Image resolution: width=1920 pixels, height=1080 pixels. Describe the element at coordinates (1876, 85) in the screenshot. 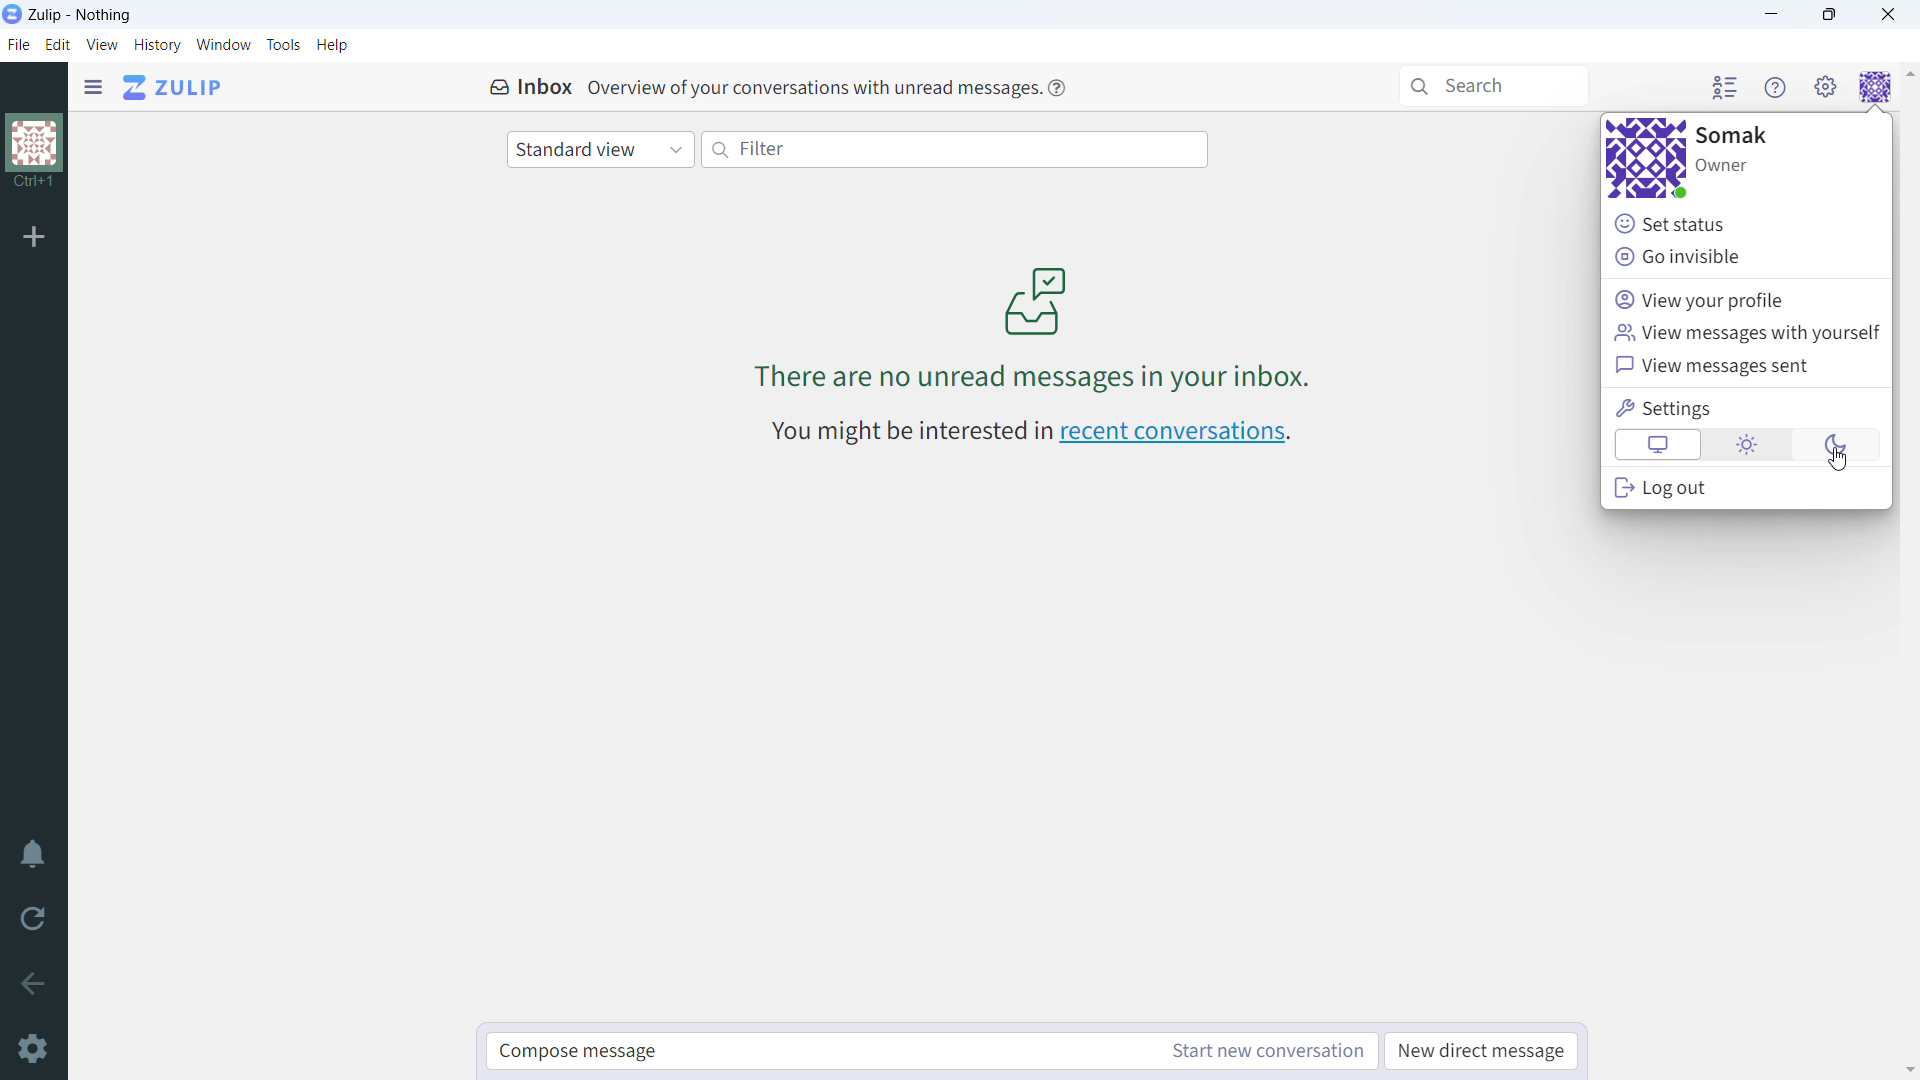

I see `personal menu` at that location.